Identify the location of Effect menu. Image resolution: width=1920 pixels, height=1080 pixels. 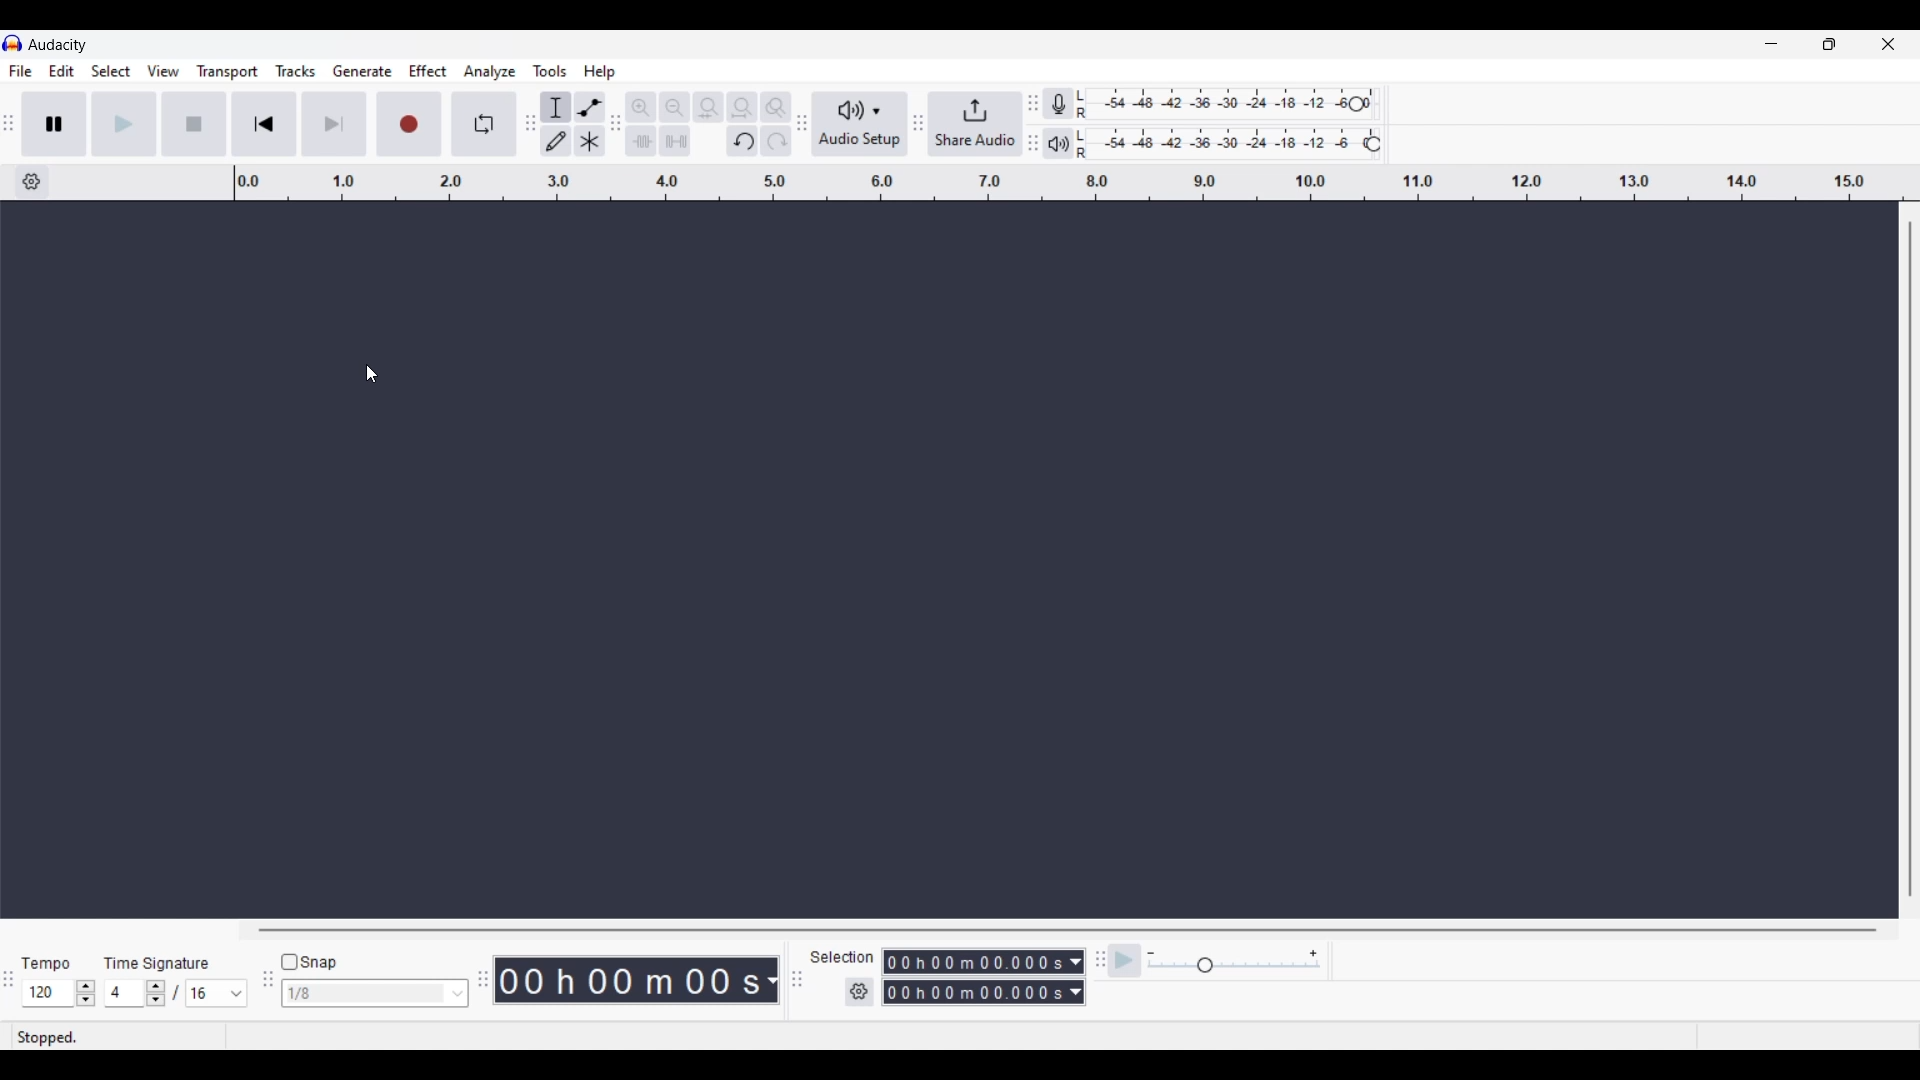
(429, 71).